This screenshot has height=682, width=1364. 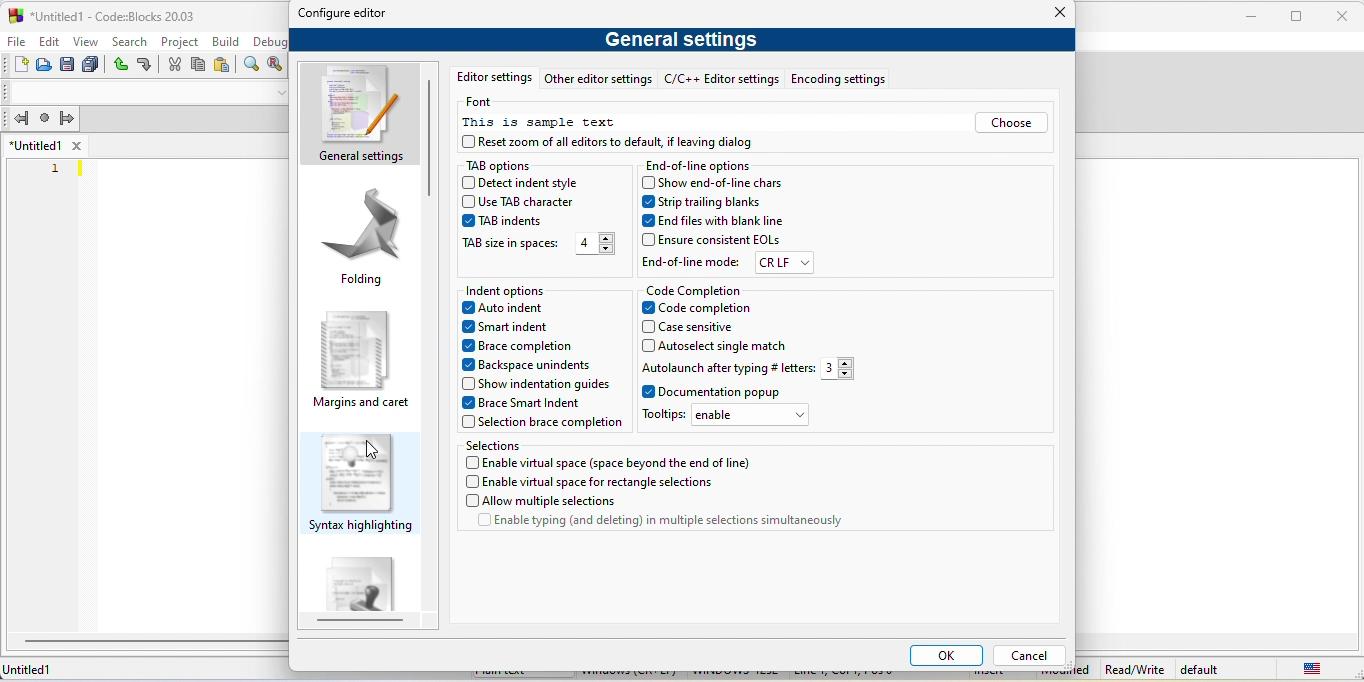 I want to click on code completion, so click(x=702, y=290).